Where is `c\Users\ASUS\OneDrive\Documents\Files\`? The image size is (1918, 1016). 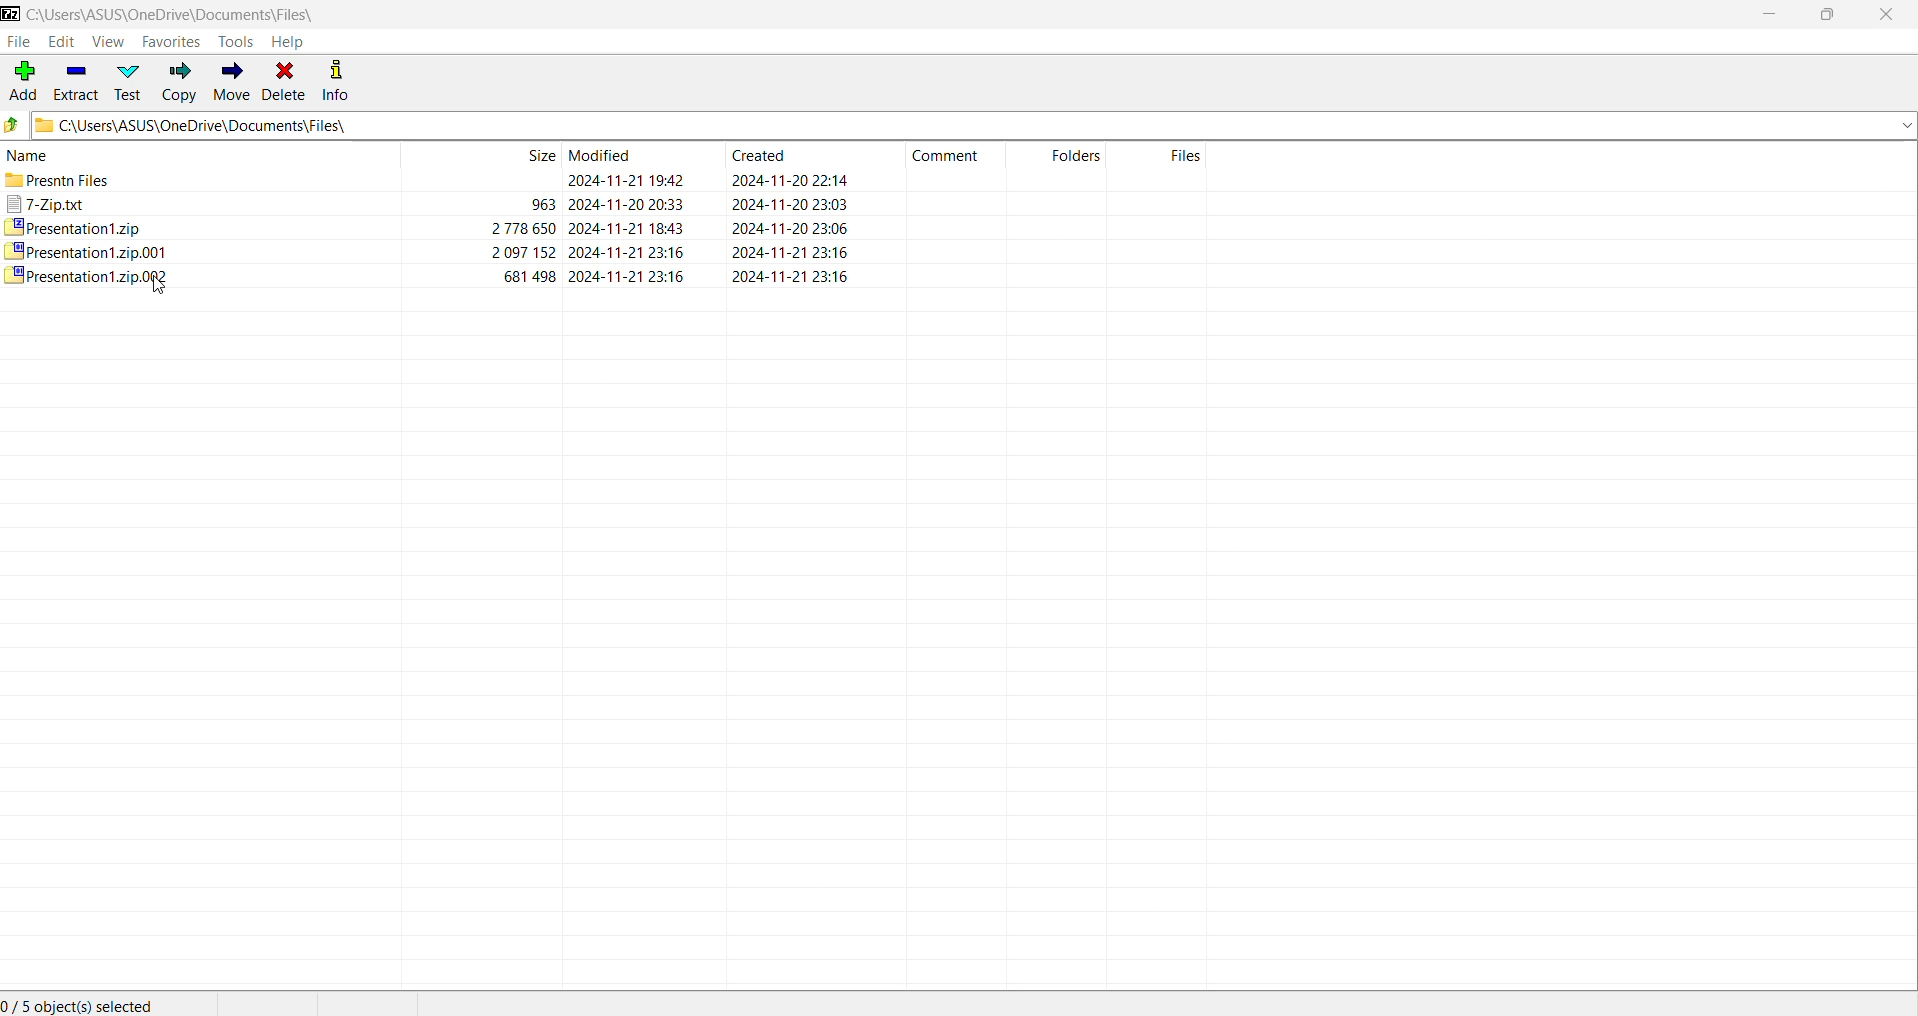 c\Users\ASUS\OneDrive\Documents\Files\ is located at coordinates (976, 126).